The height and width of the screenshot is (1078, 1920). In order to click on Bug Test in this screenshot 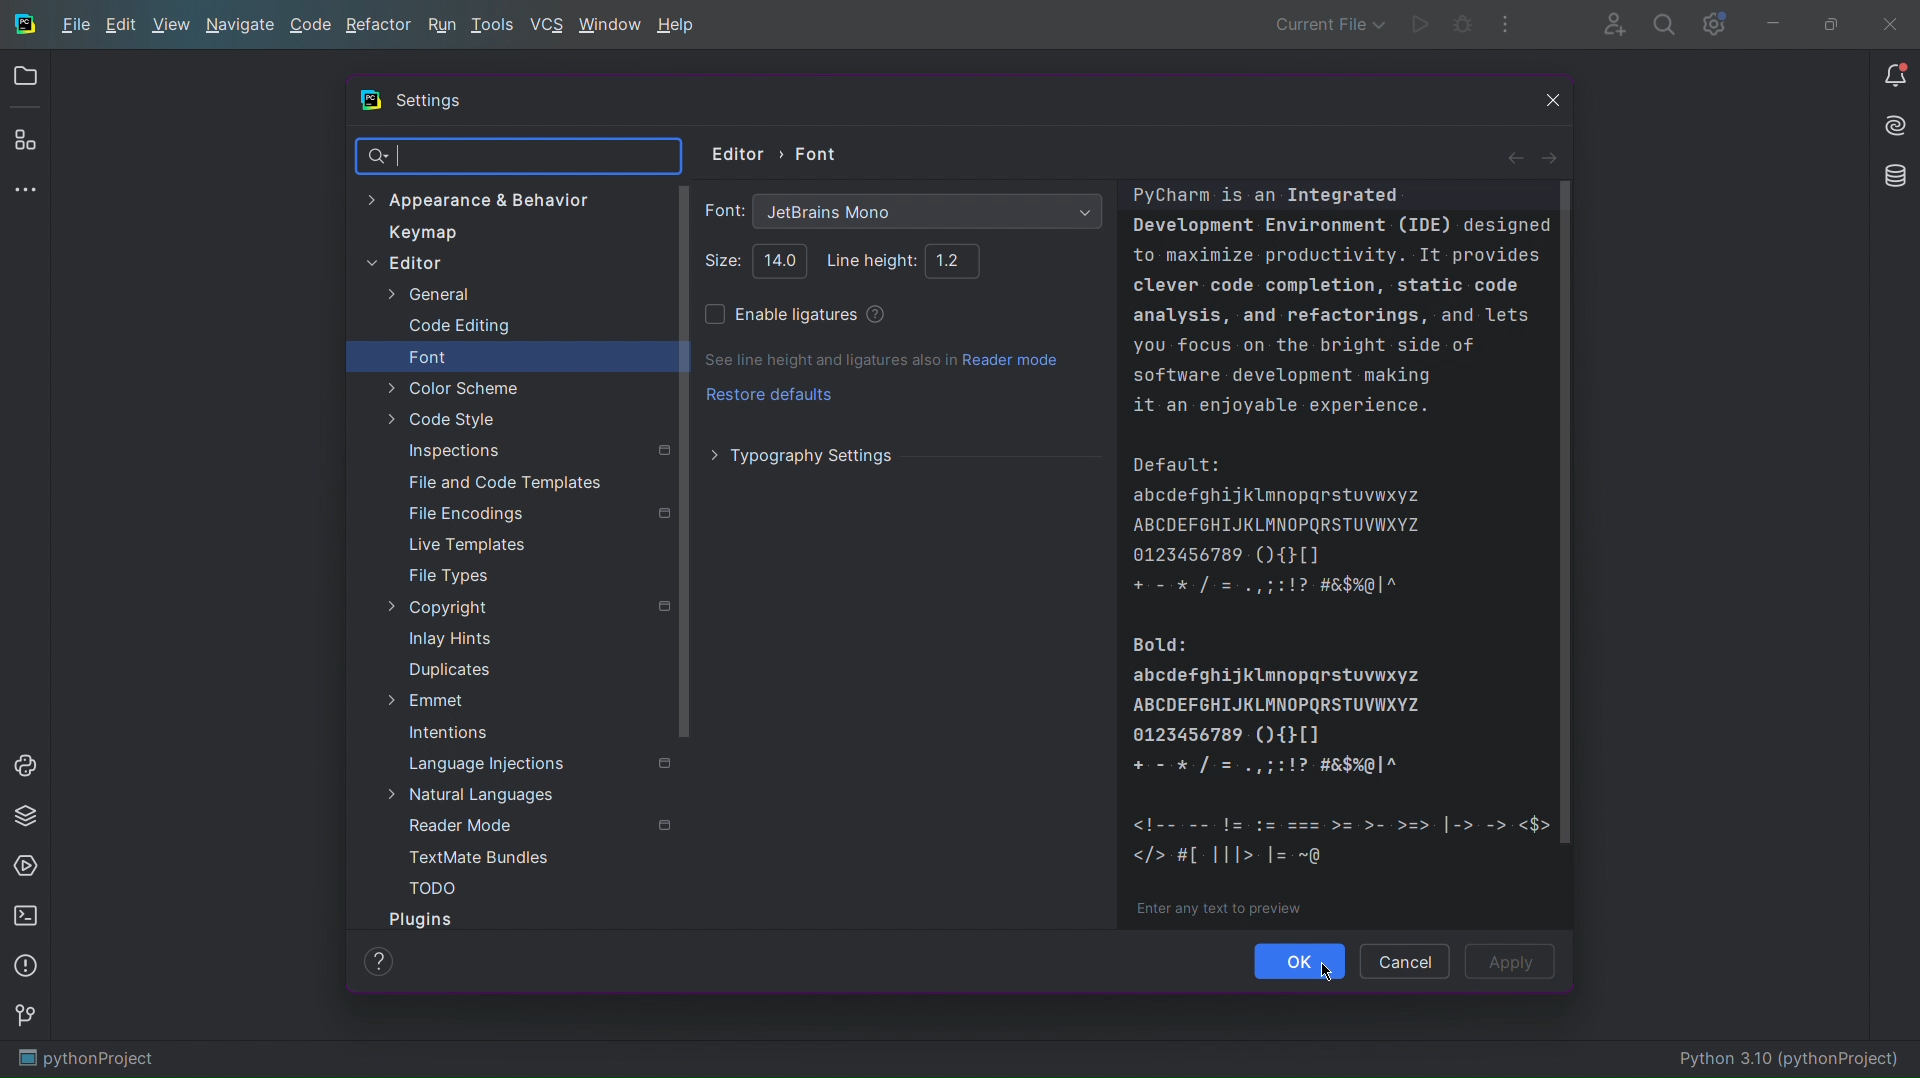, I will do `click(1462, 25)`.